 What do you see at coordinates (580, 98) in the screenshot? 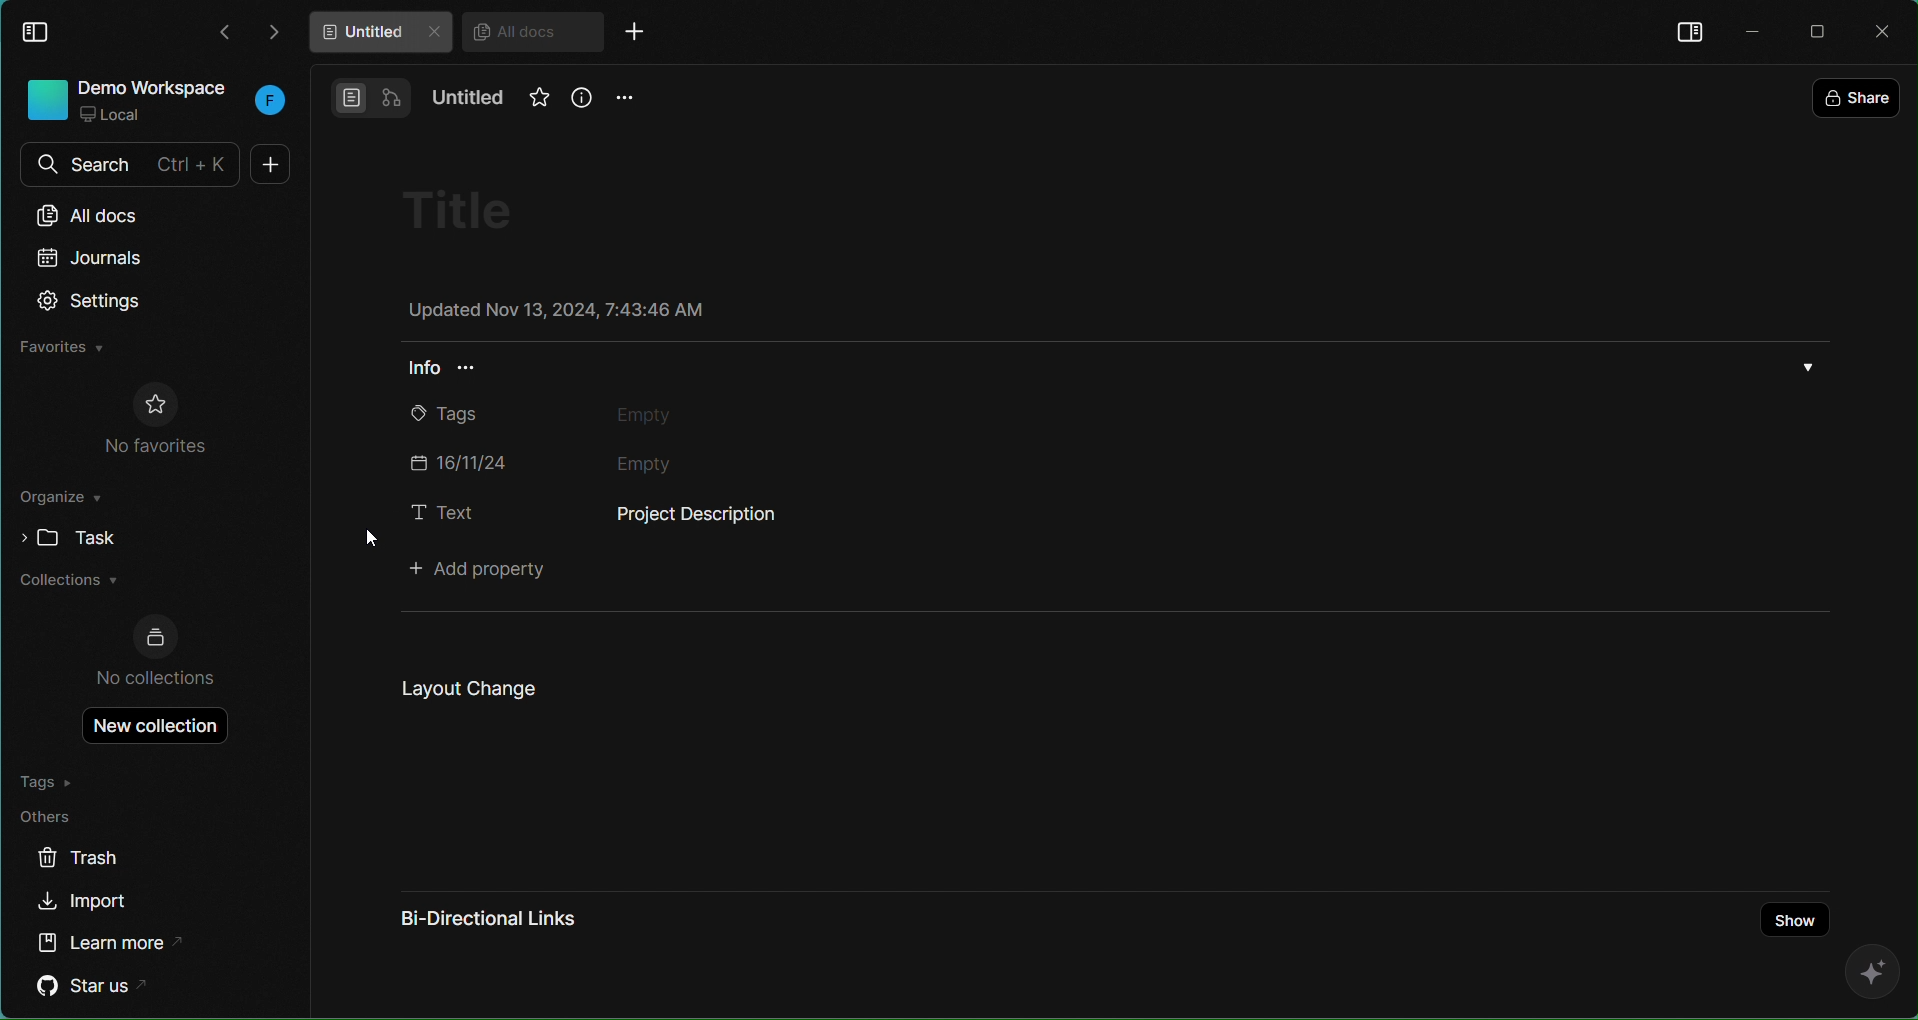
I see `info` at bounding box center [580, 98].